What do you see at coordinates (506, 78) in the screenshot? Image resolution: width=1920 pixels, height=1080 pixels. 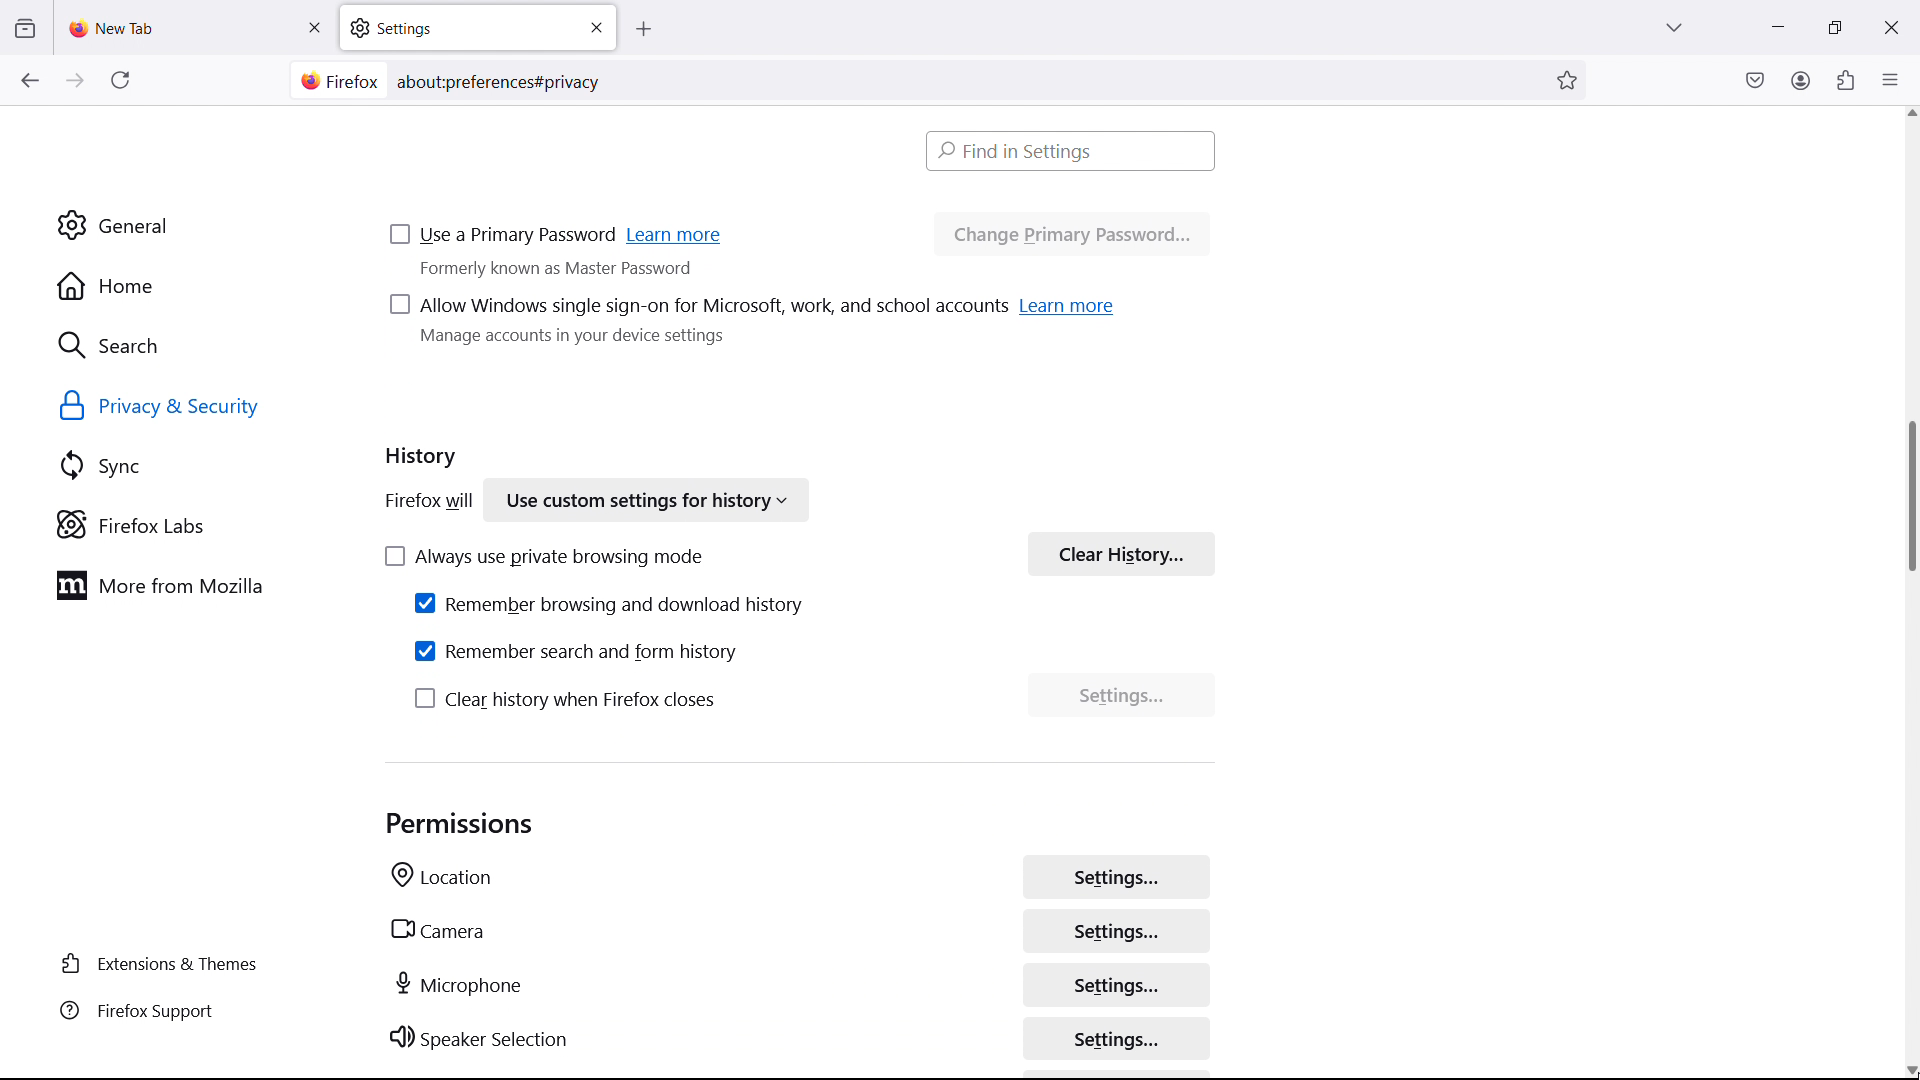 I see `aboutpreferences#privacy` at bounding box center [506, 78].